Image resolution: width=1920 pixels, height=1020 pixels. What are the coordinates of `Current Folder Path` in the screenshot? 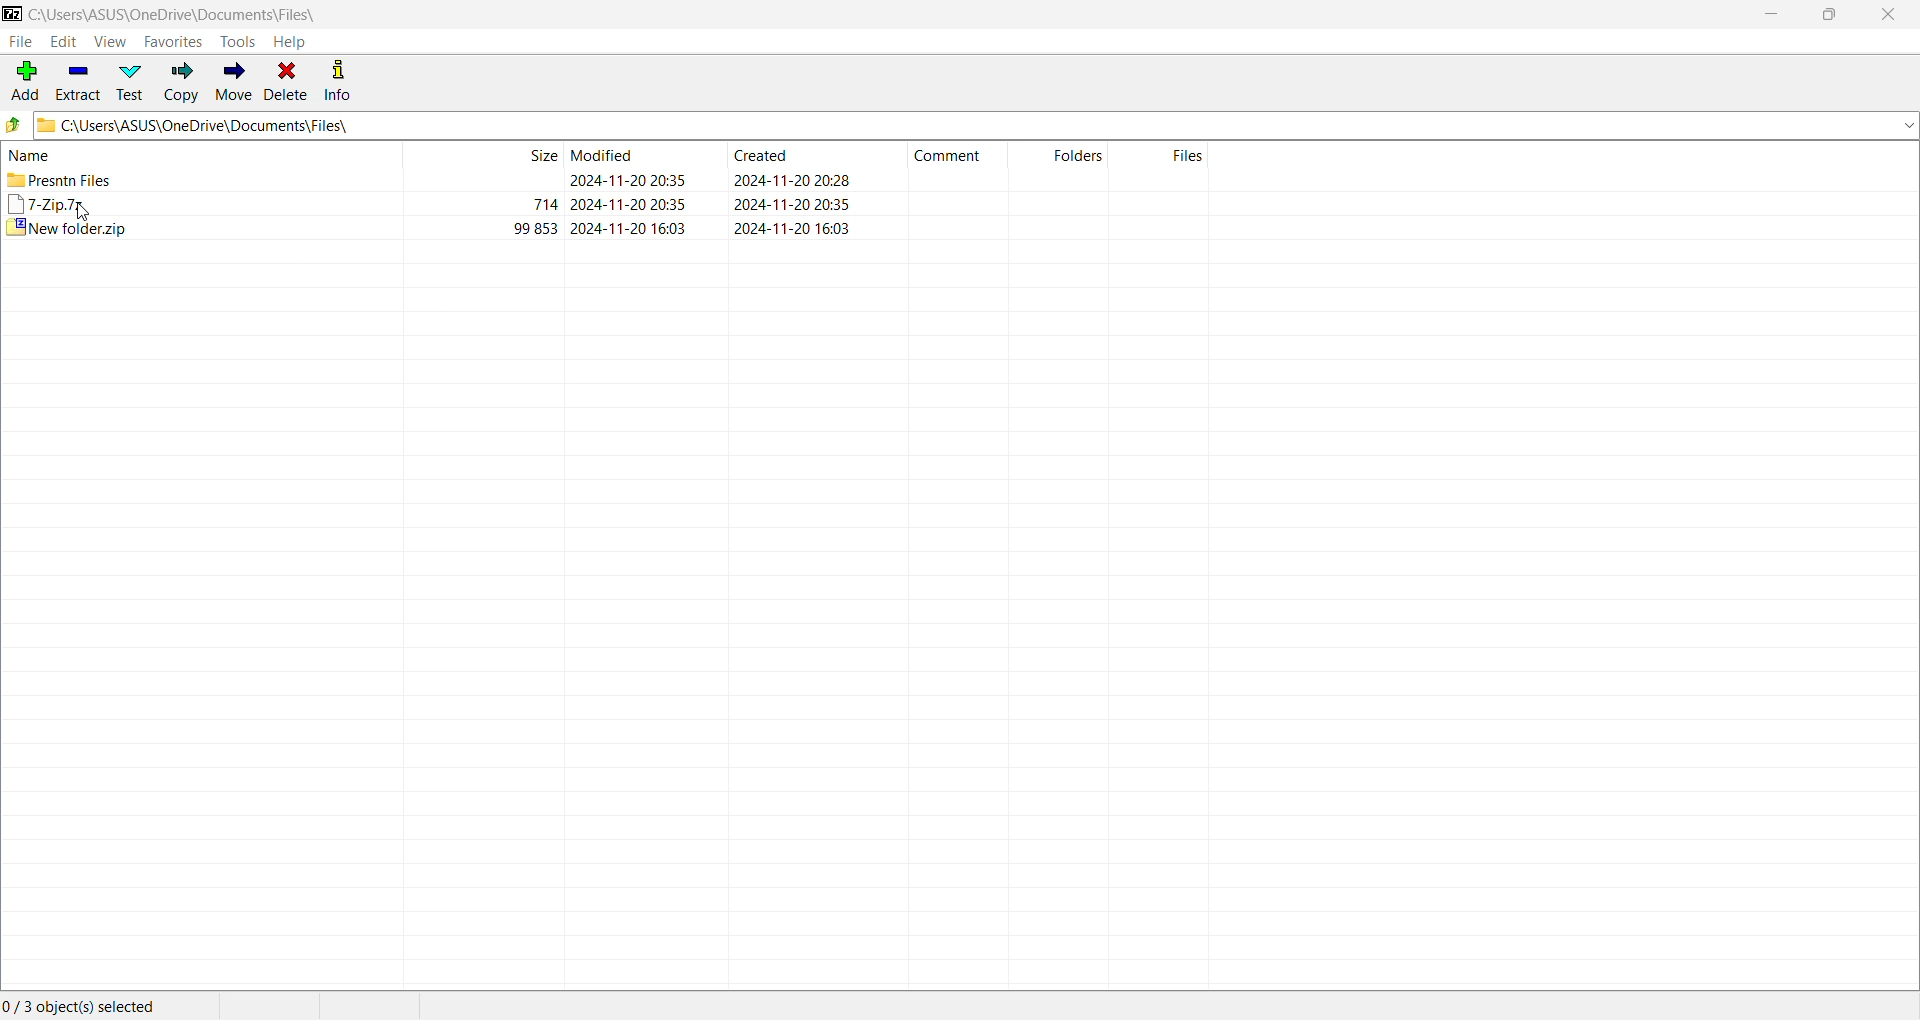 It's located at (976, 123).